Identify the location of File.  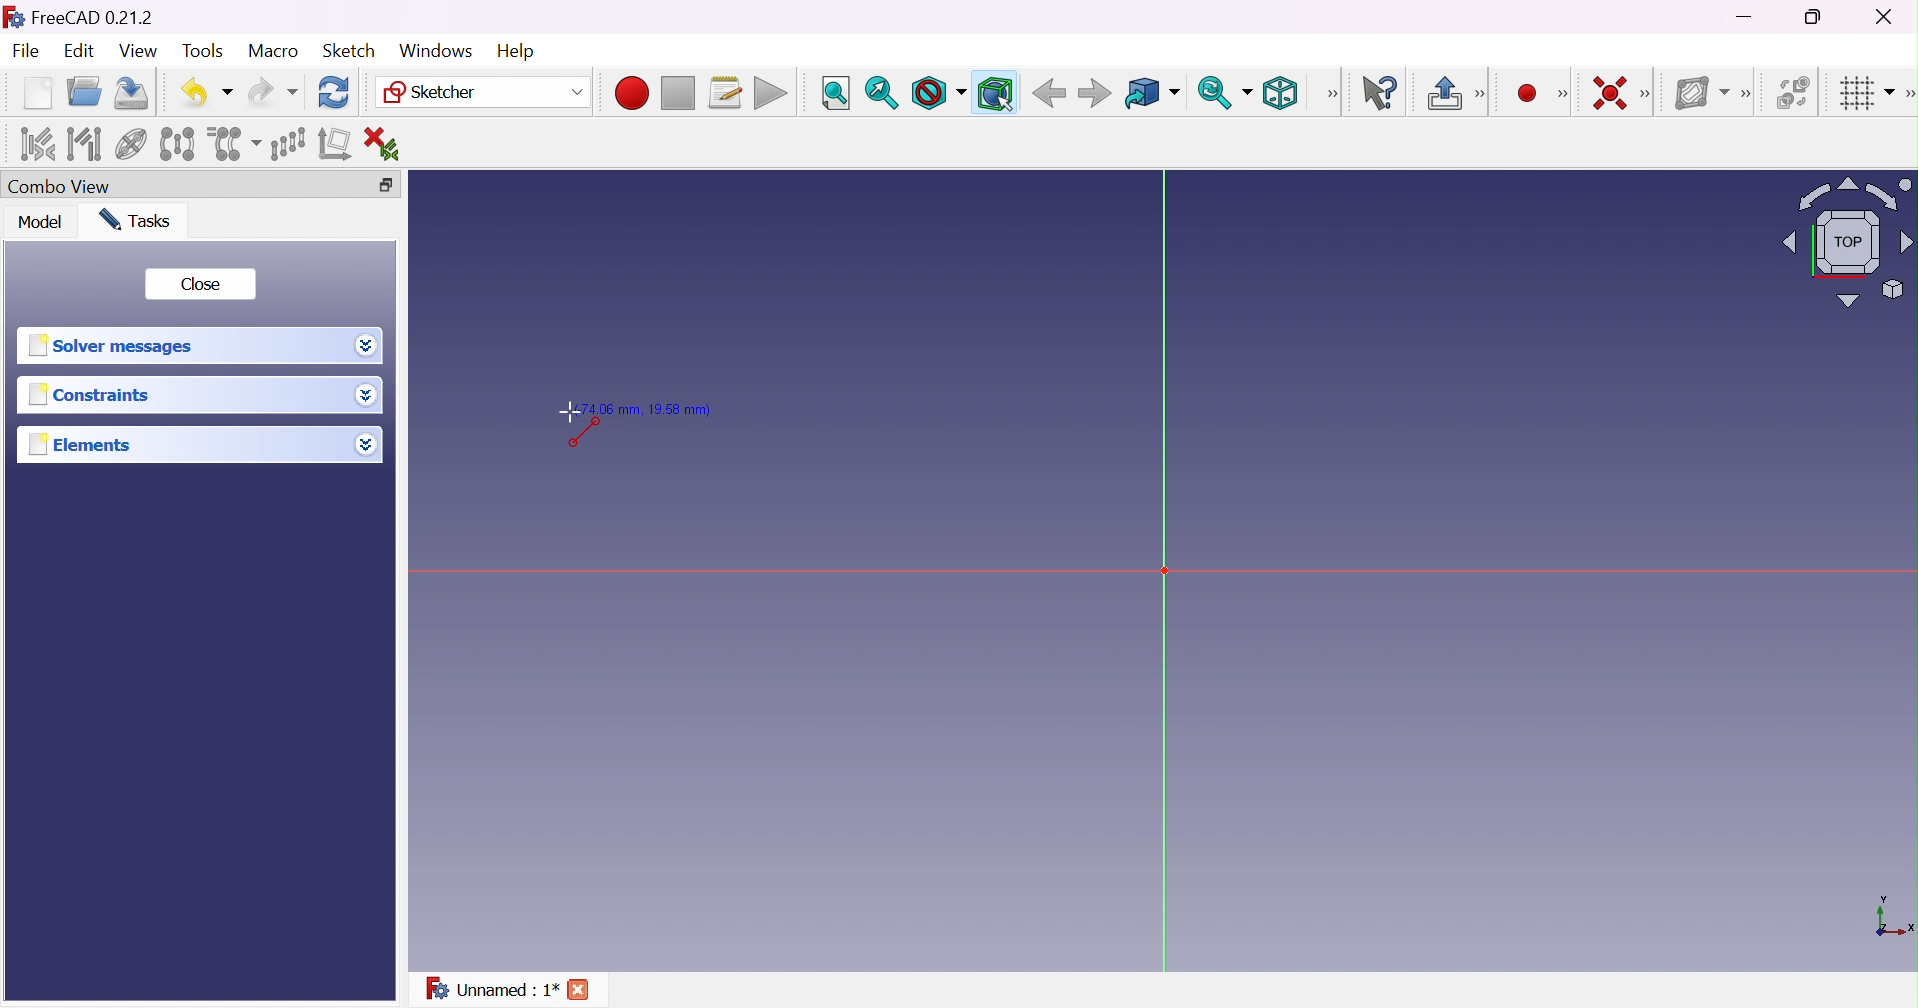
(27, 52).